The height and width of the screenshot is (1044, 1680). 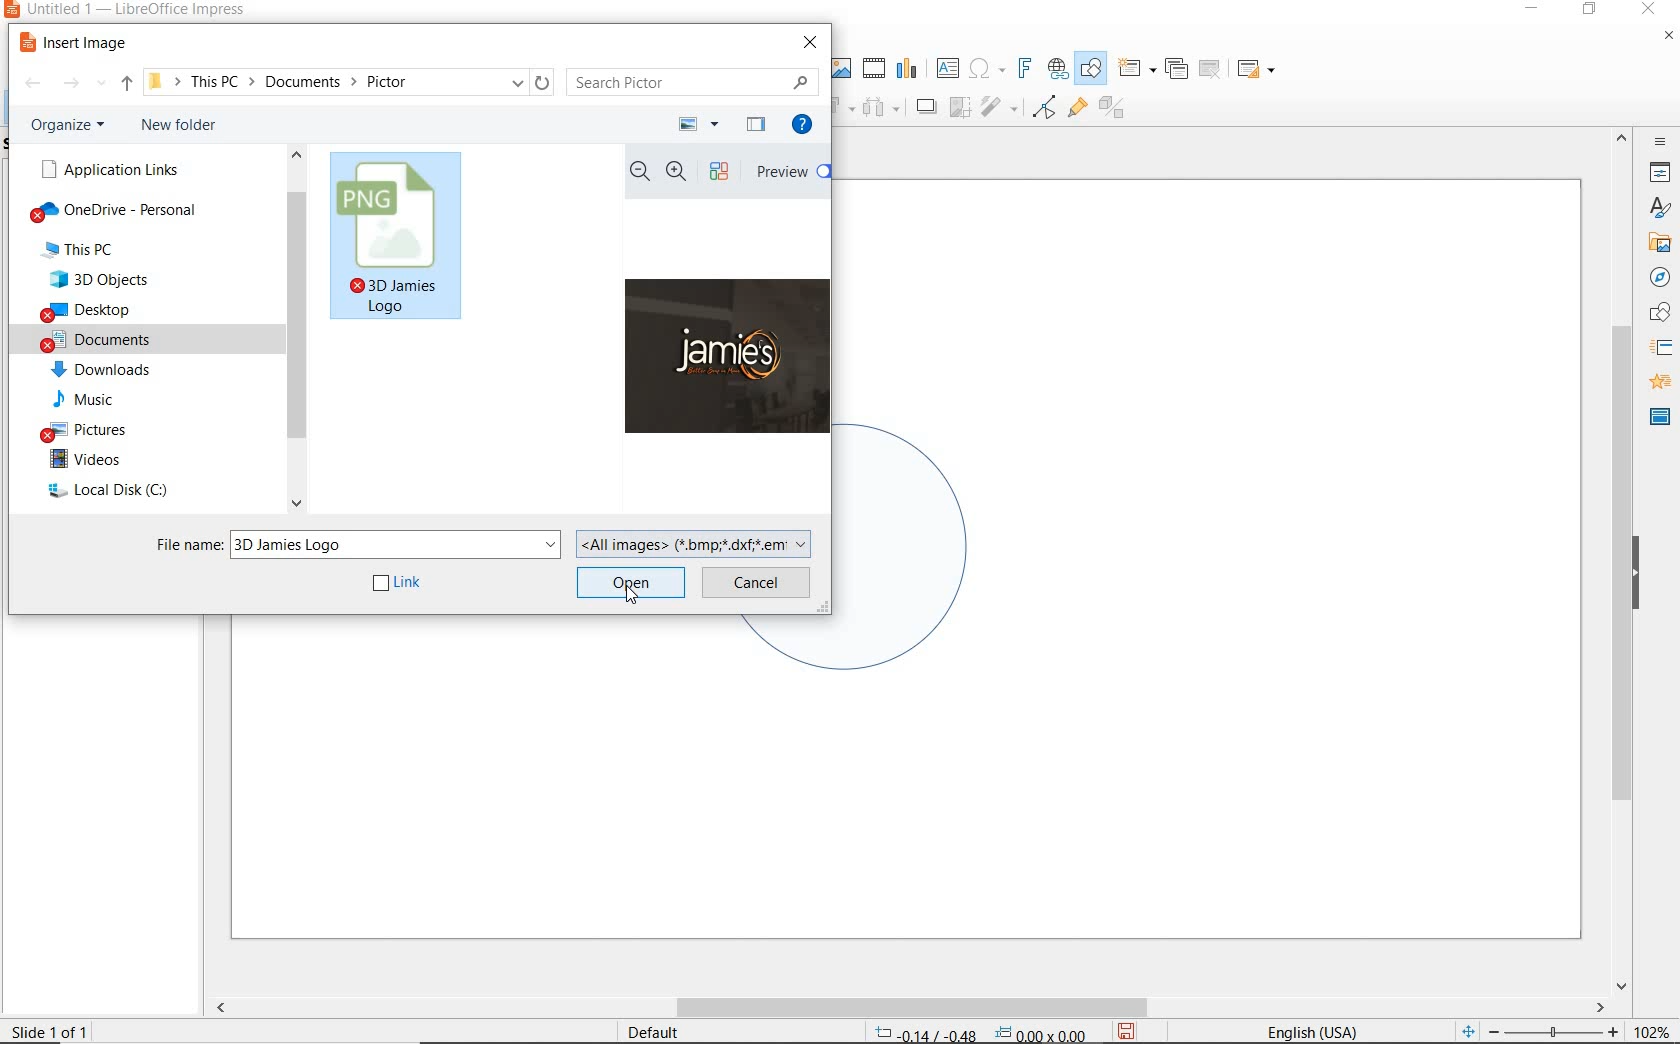 What do you see at coordinates (630, 581) in the screenshot?
I see `OPEN` at bounding box center [630, 581].